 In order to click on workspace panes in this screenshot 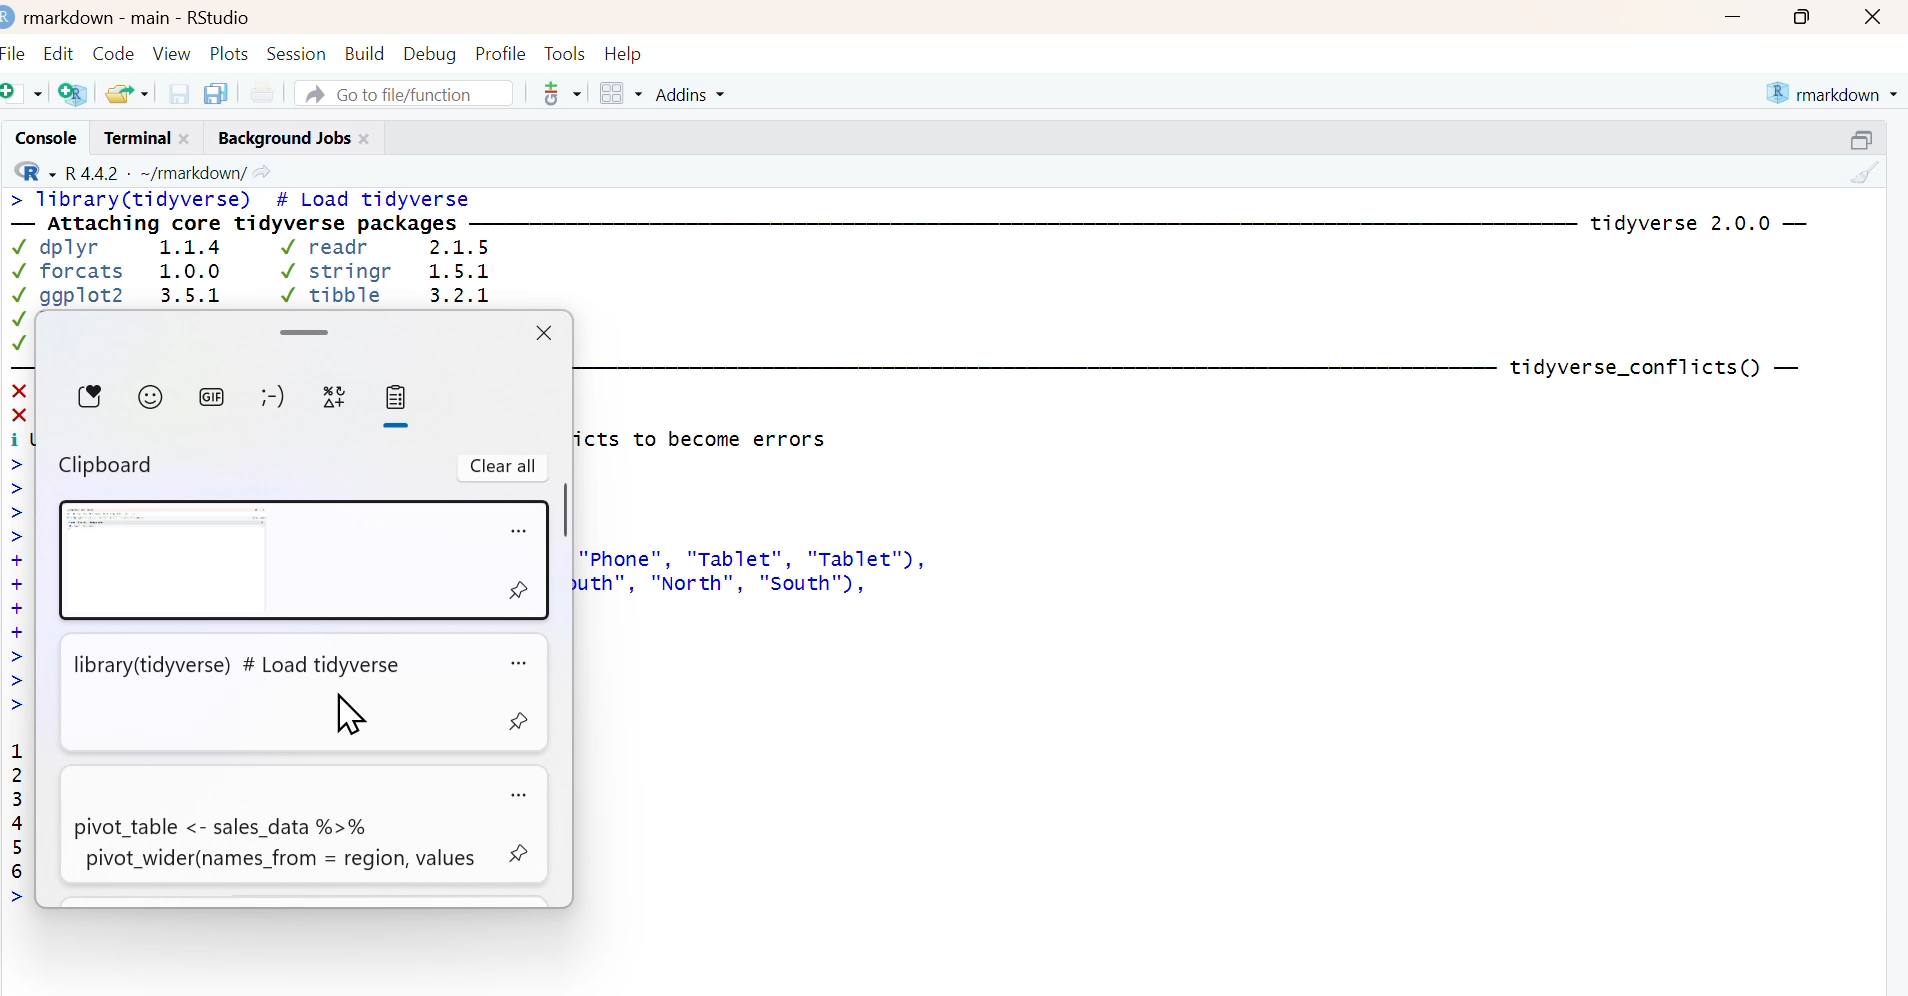, I will do `click(621, 94)`.